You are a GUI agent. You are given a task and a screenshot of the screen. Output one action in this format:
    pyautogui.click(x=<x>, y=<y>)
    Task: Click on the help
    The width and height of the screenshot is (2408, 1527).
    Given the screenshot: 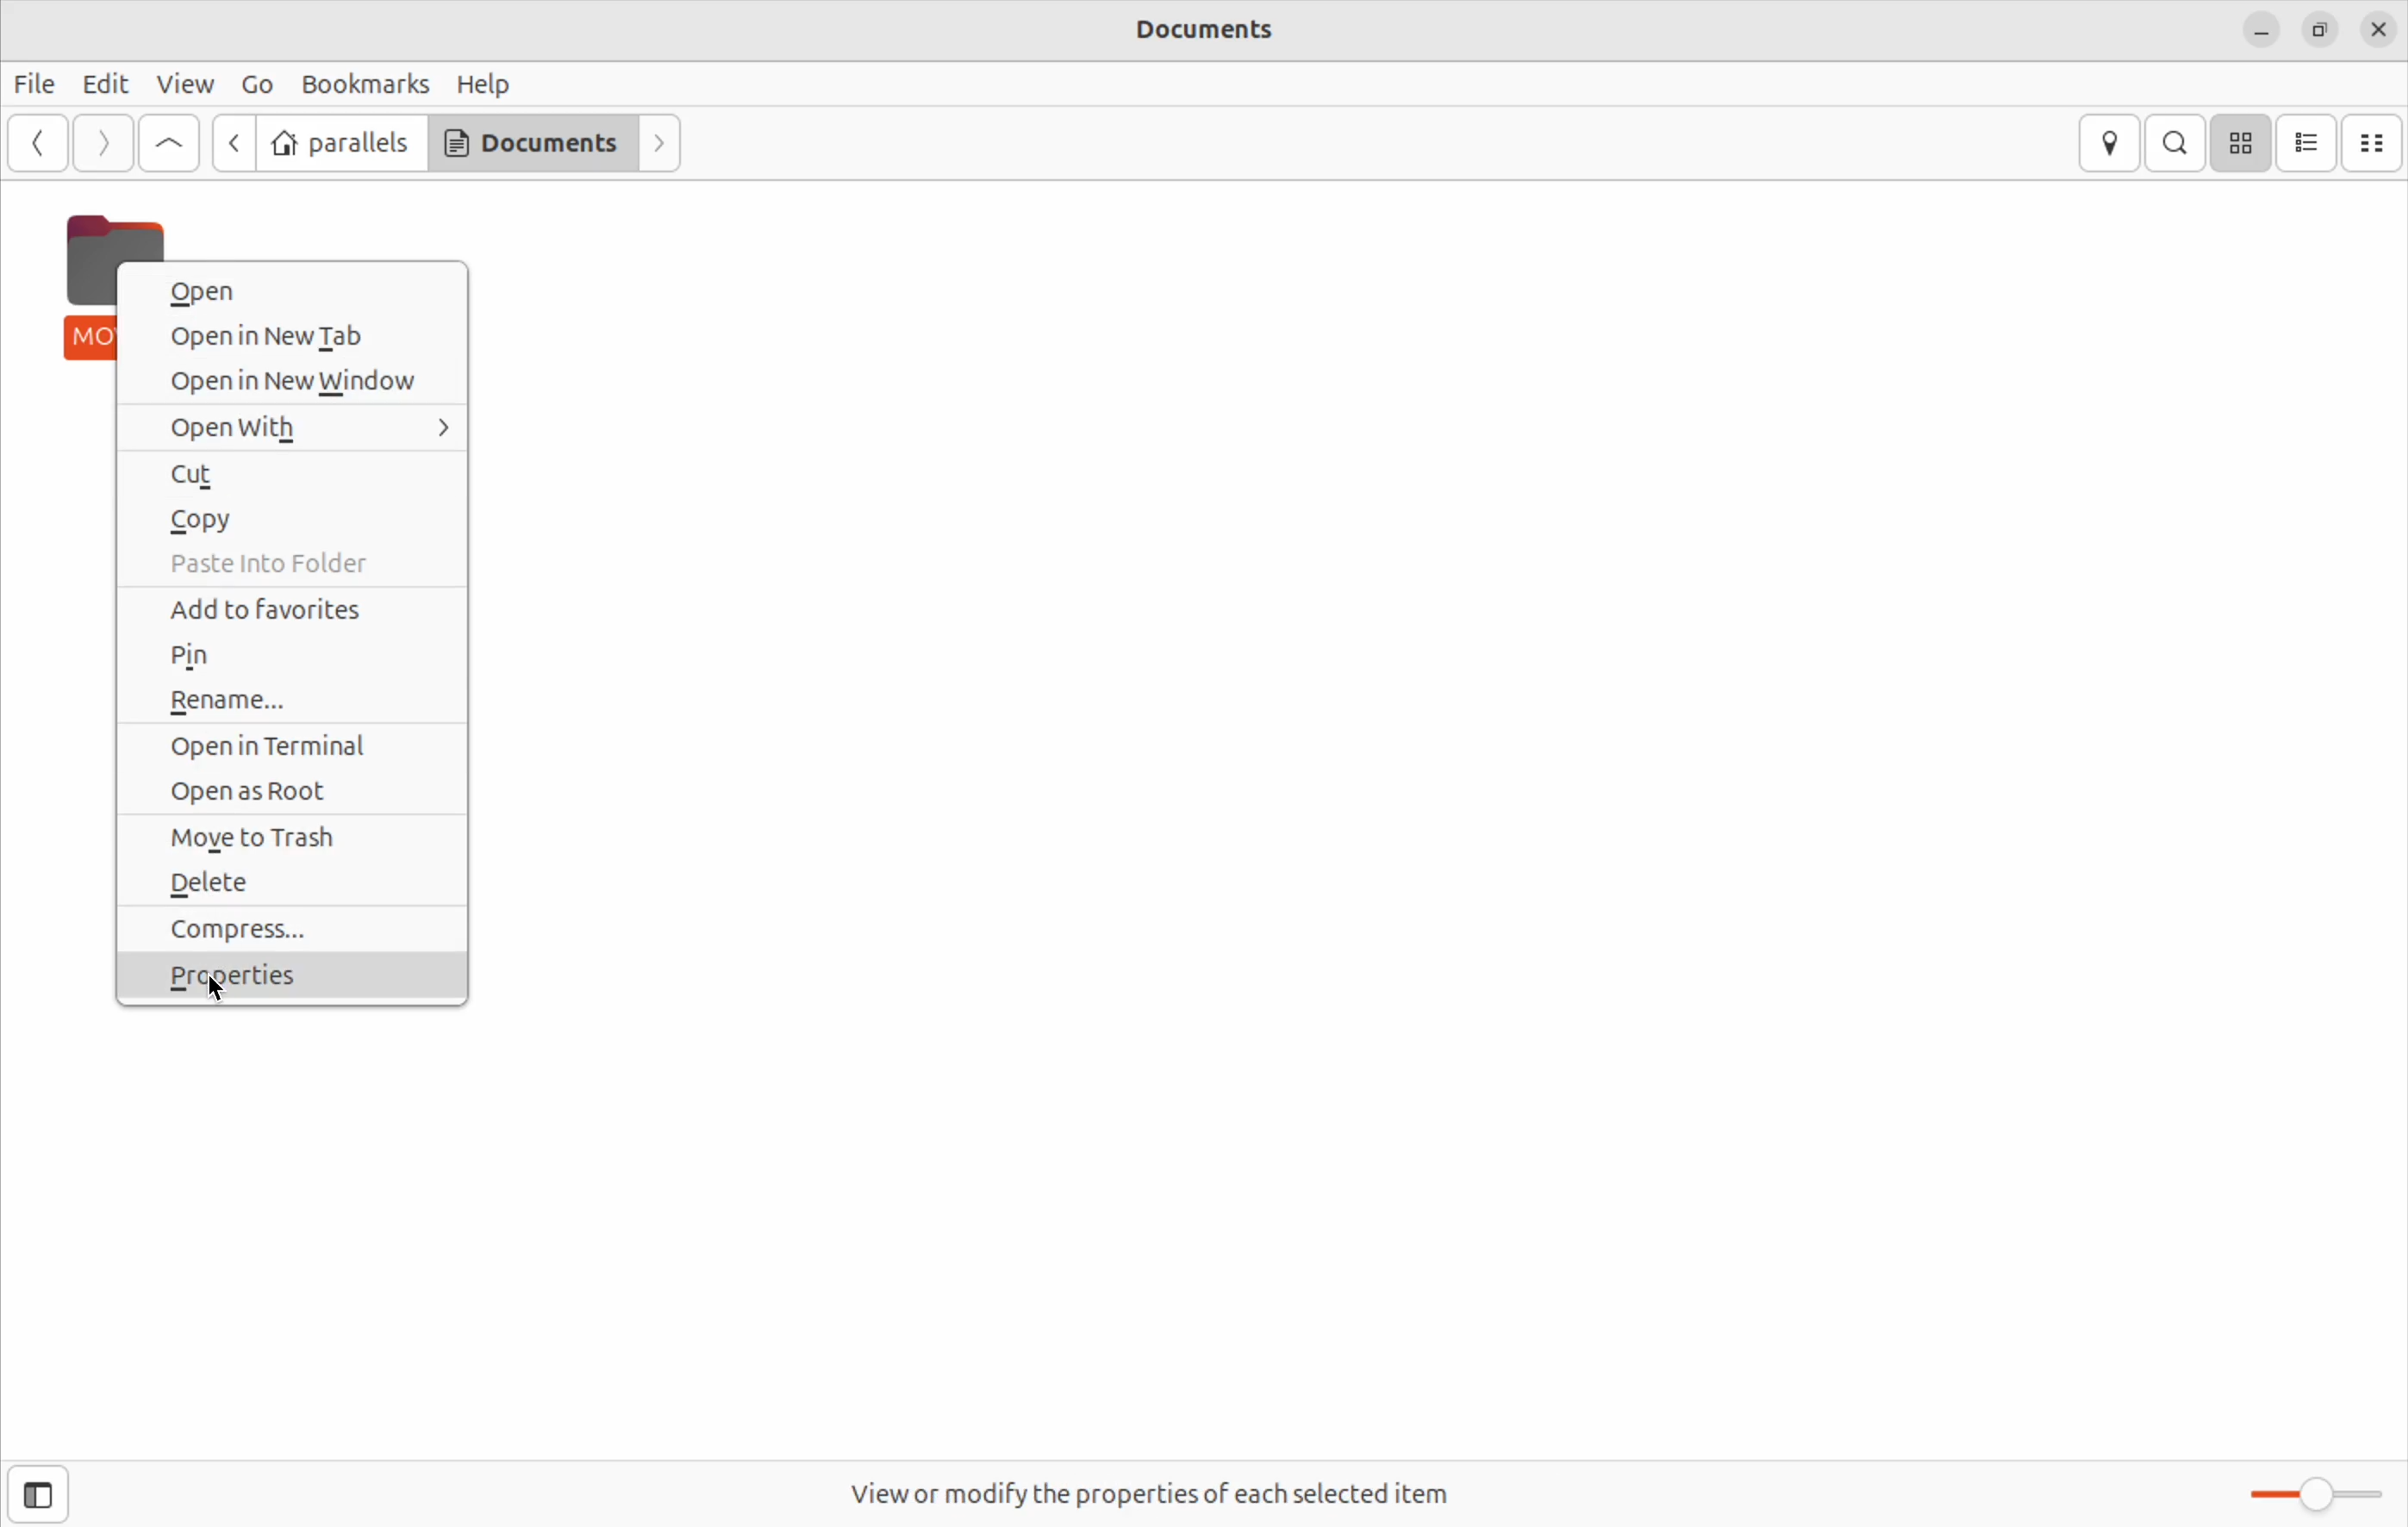 What is the action you would take?
    pyautogui.click(x=494, y=86)
    